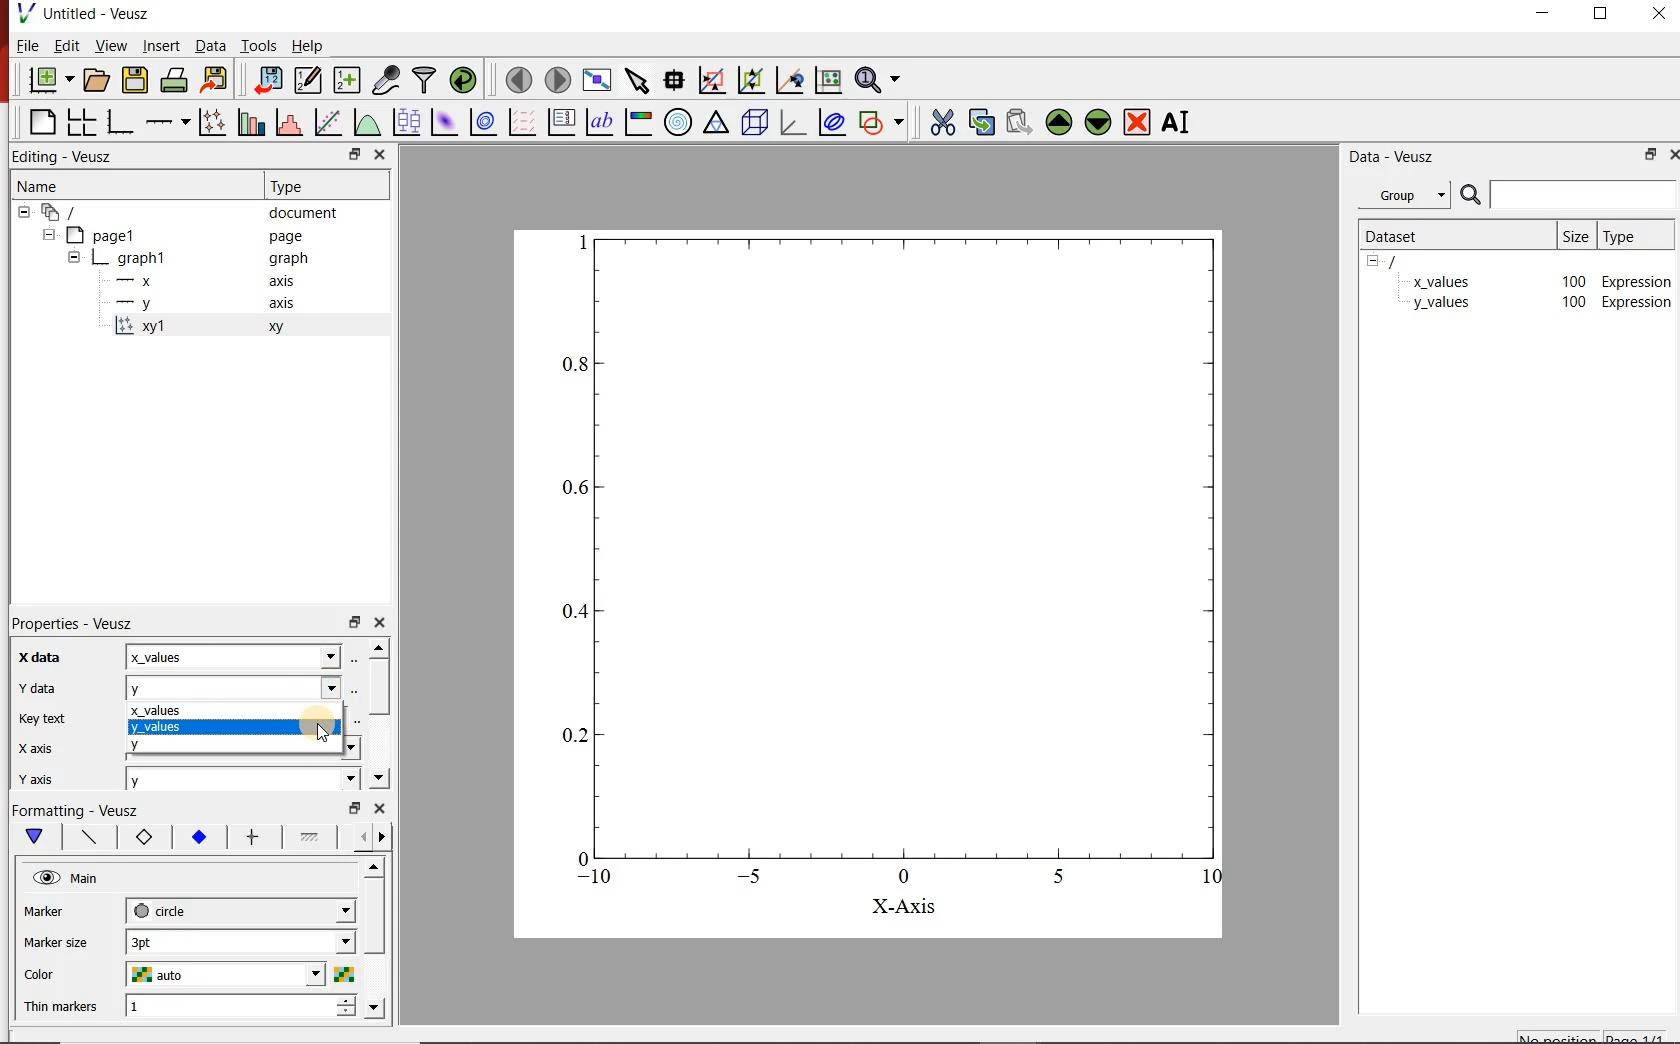 The image size is (1680, 1044). Describe the element at coordinates (24, 212) in the screenshot. I see `hide` at that location.